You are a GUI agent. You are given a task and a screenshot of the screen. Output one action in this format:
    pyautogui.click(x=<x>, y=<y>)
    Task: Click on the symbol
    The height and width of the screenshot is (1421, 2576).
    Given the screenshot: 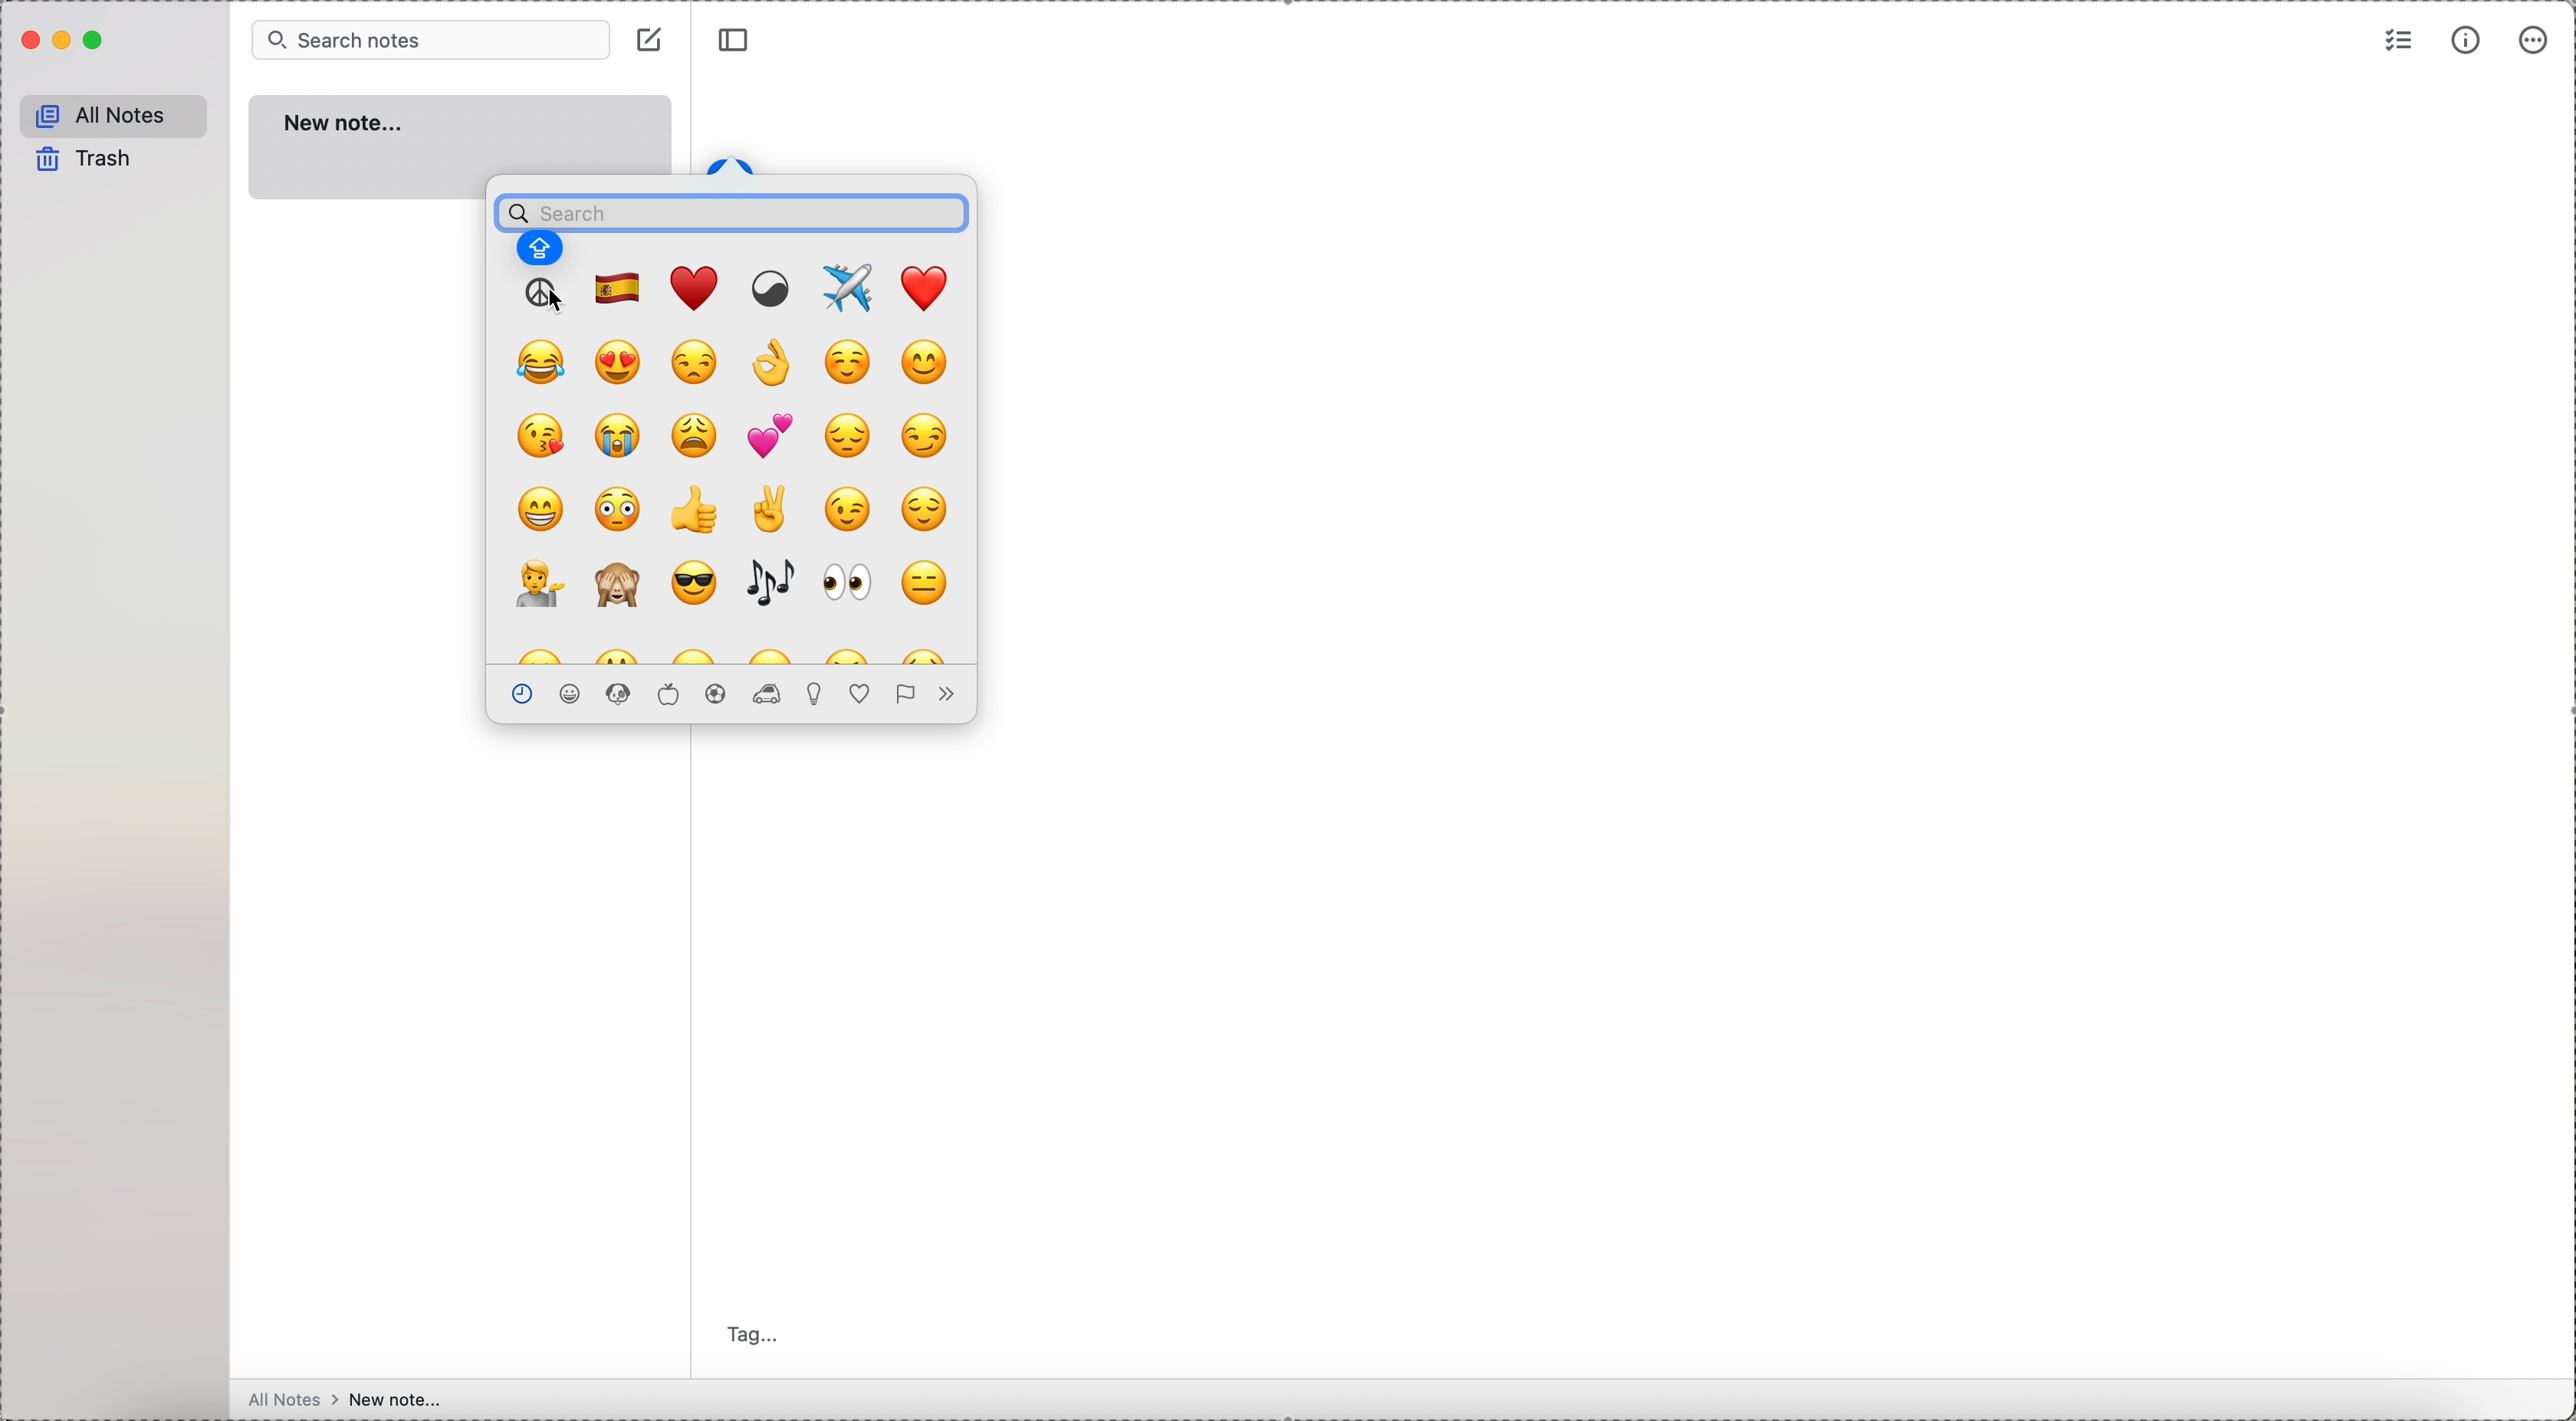 What is the action you would take?
    pyautogui.click(x=773, y=289)
    